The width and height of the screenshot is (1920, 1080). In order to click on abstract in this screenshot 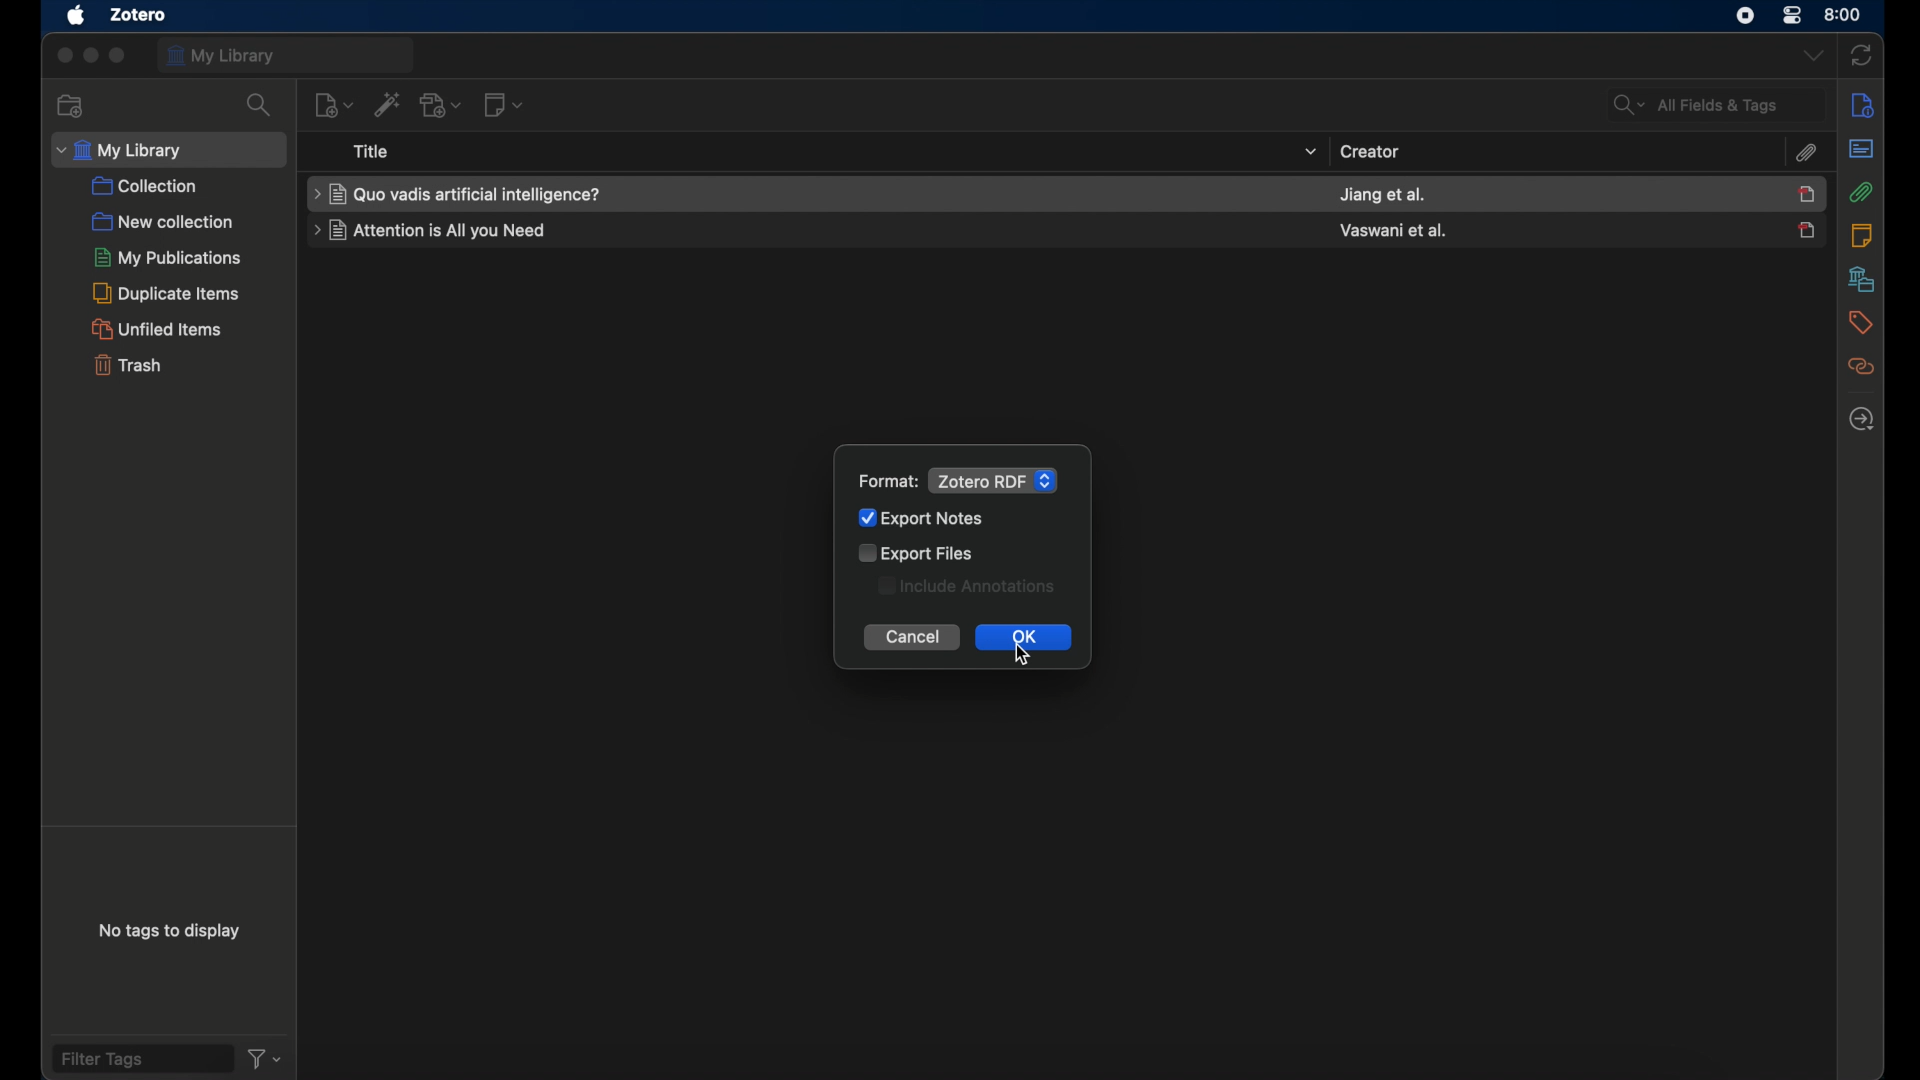, I will do `click(1860, 148)`.